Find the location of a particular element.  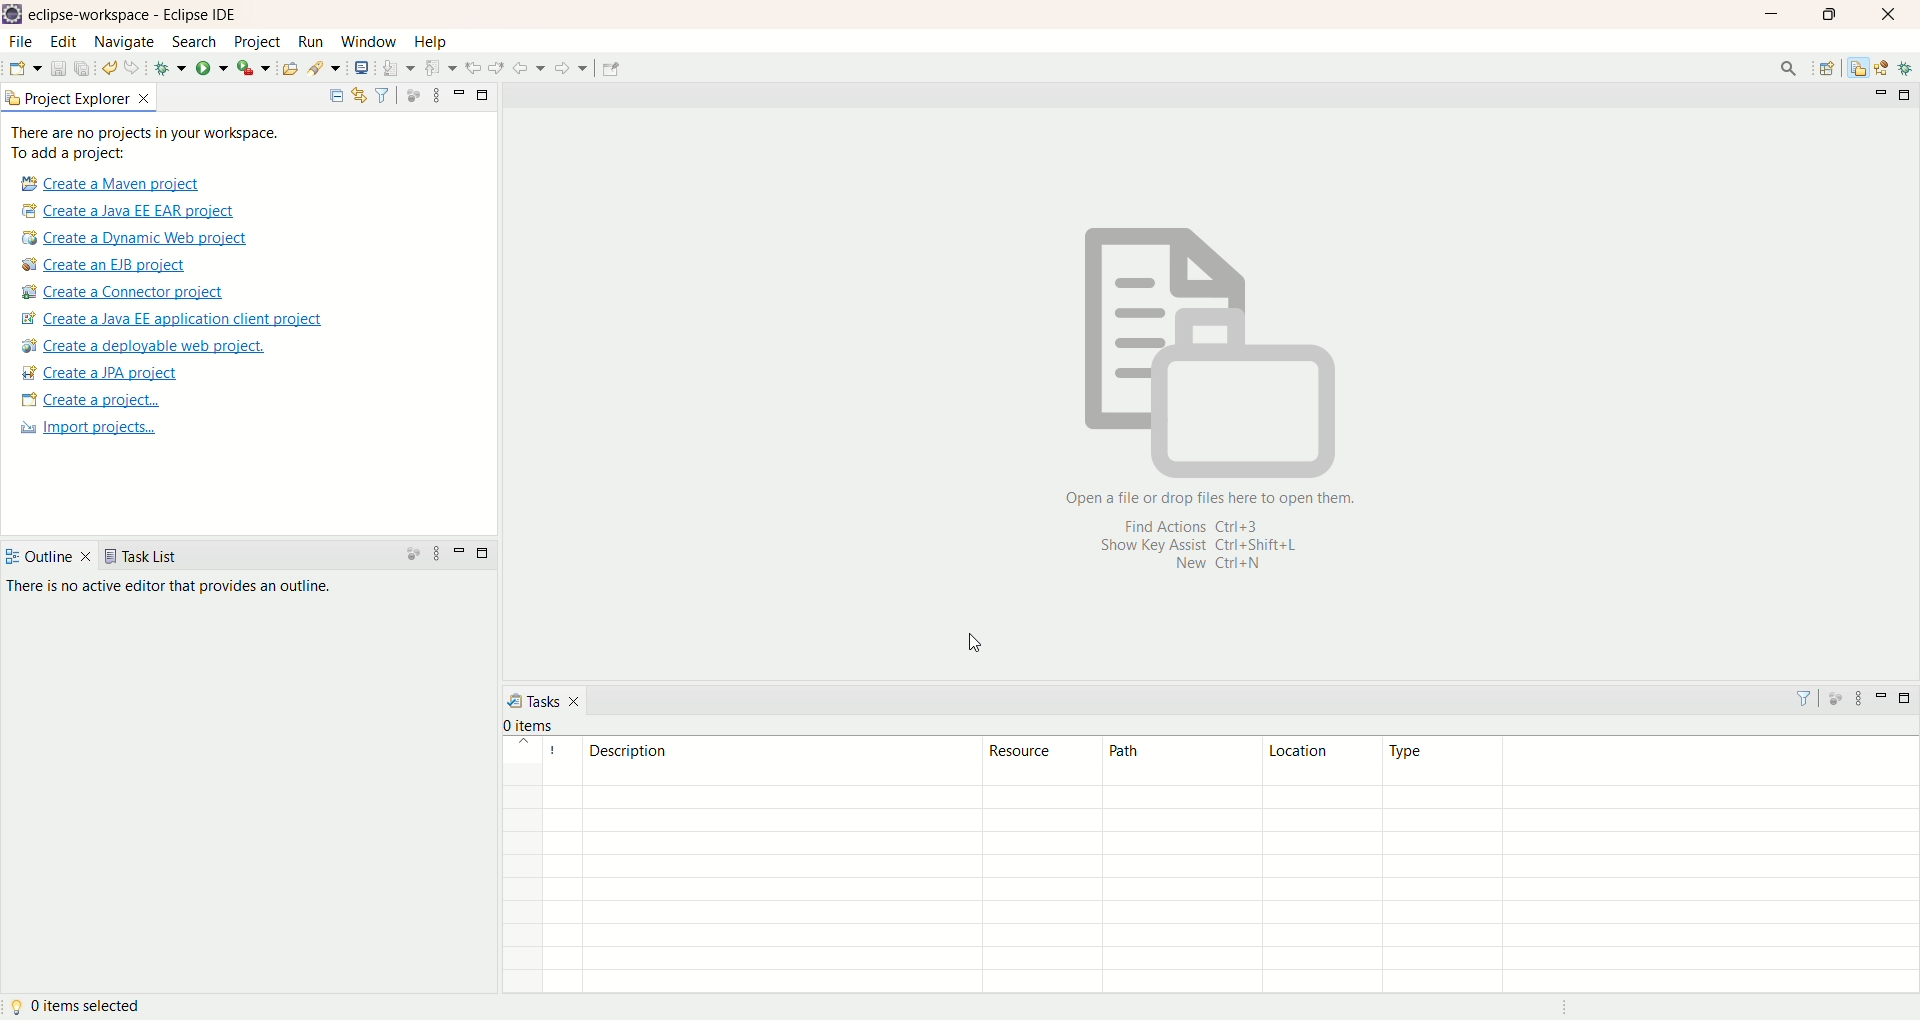

open task is located at coordinates (288, 68).